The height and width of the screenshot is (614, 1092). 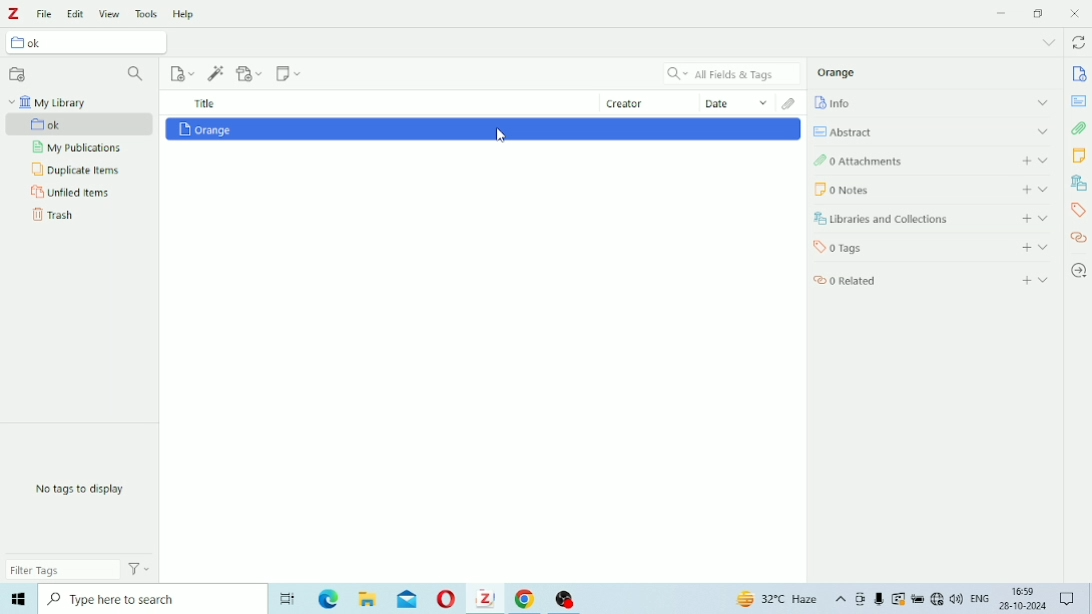 I want to click on Orange, so click(x=205, y=129).